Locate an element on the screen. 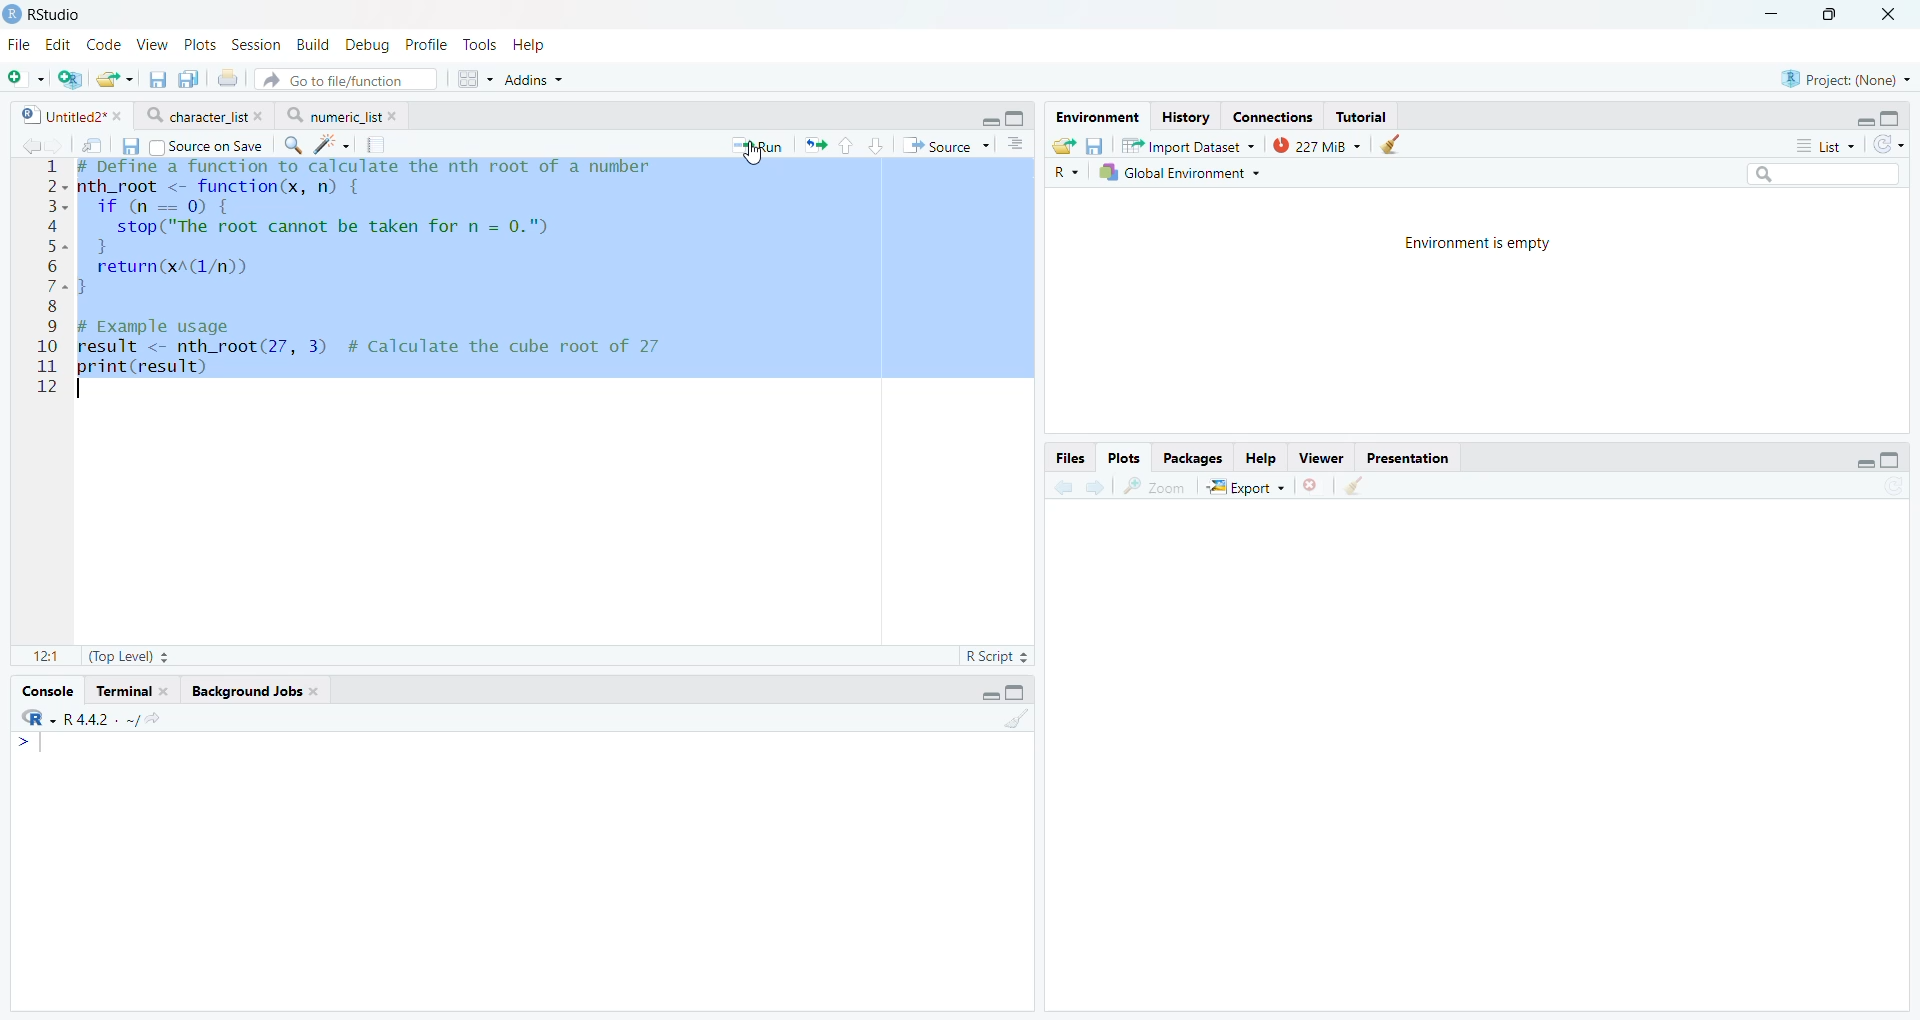 The width and height of the screenshot is (1920, 1020). Session is located at coordinates (257, 43).